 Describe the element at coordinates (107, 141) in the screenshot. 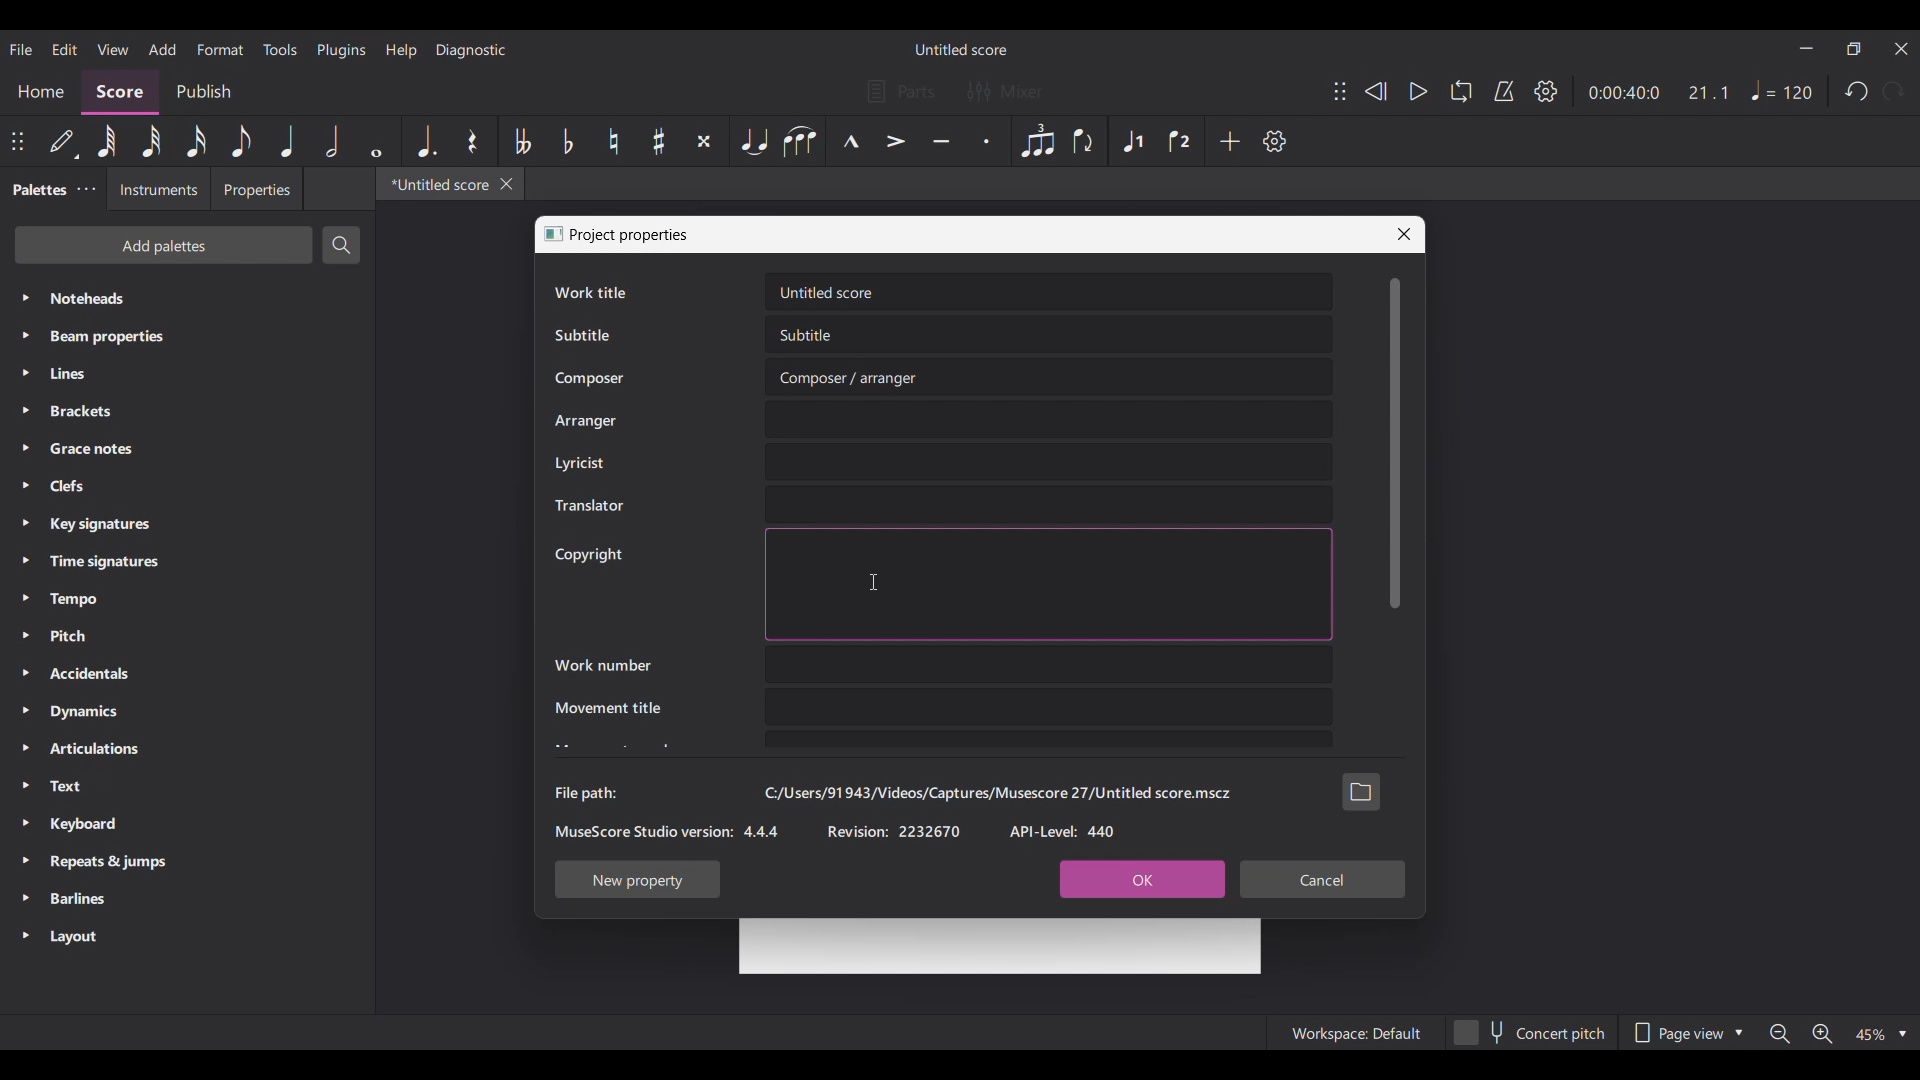

I see `63th menu` at that location.